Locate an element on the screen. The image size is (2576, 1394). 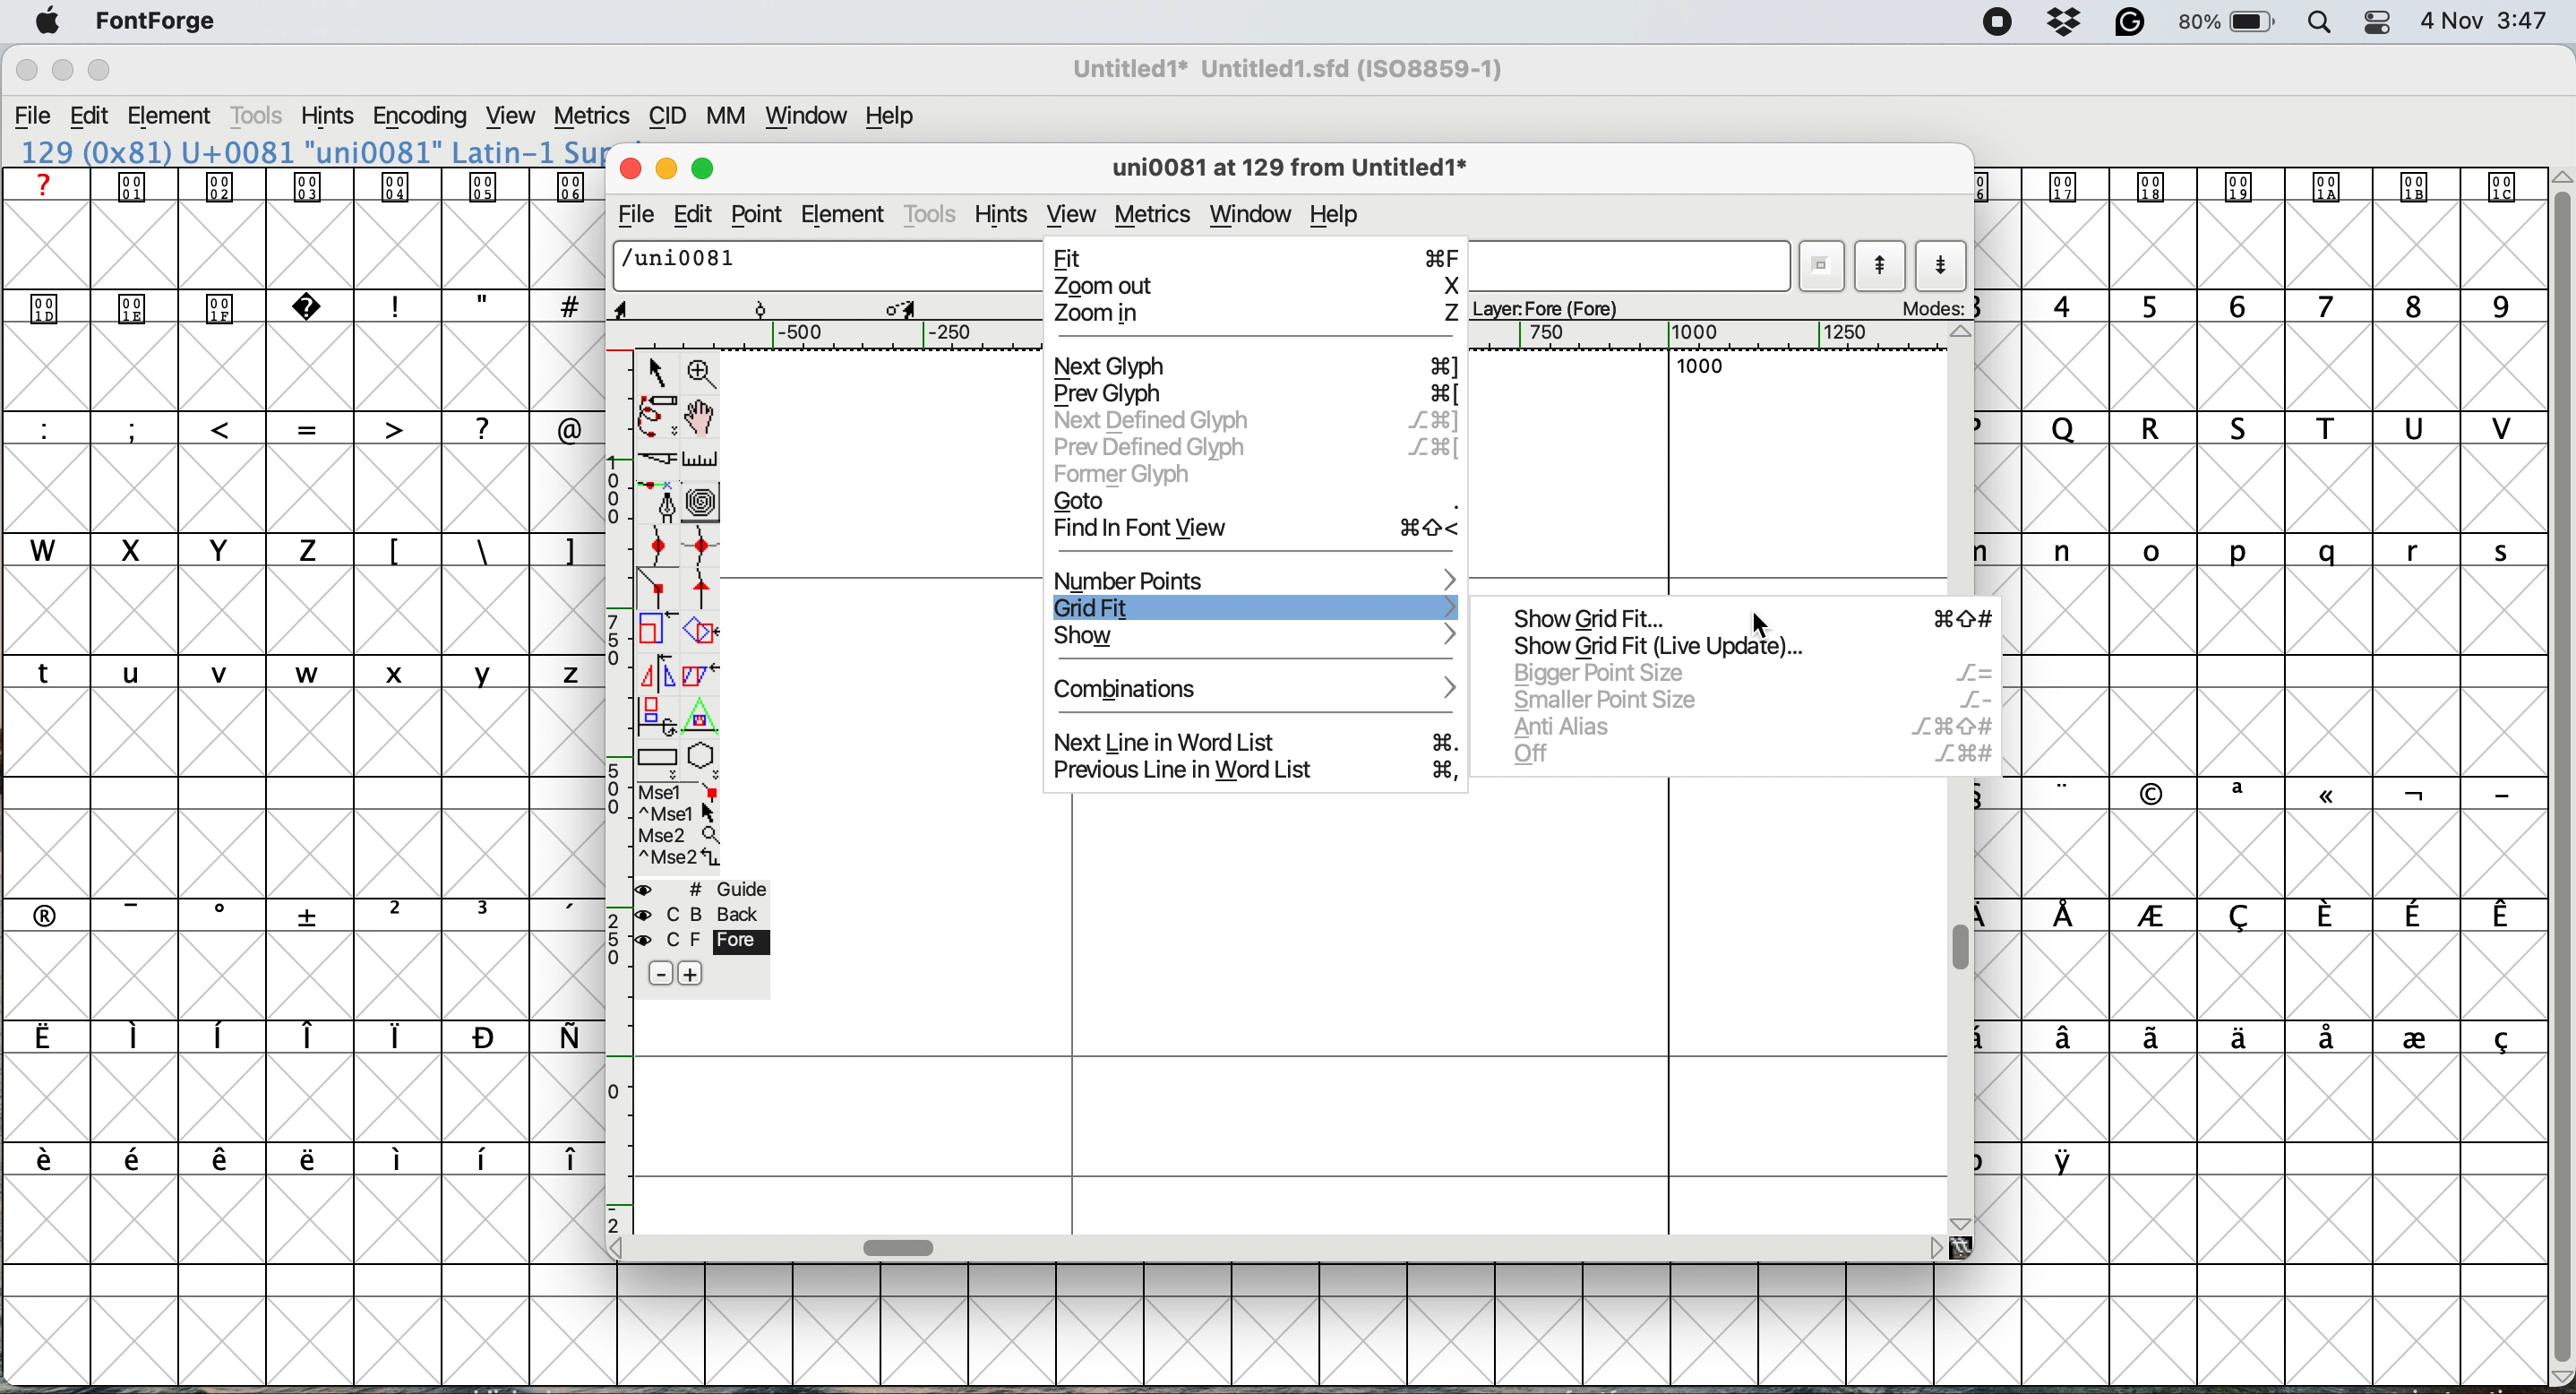
view is located at coordinates (1071, 207).